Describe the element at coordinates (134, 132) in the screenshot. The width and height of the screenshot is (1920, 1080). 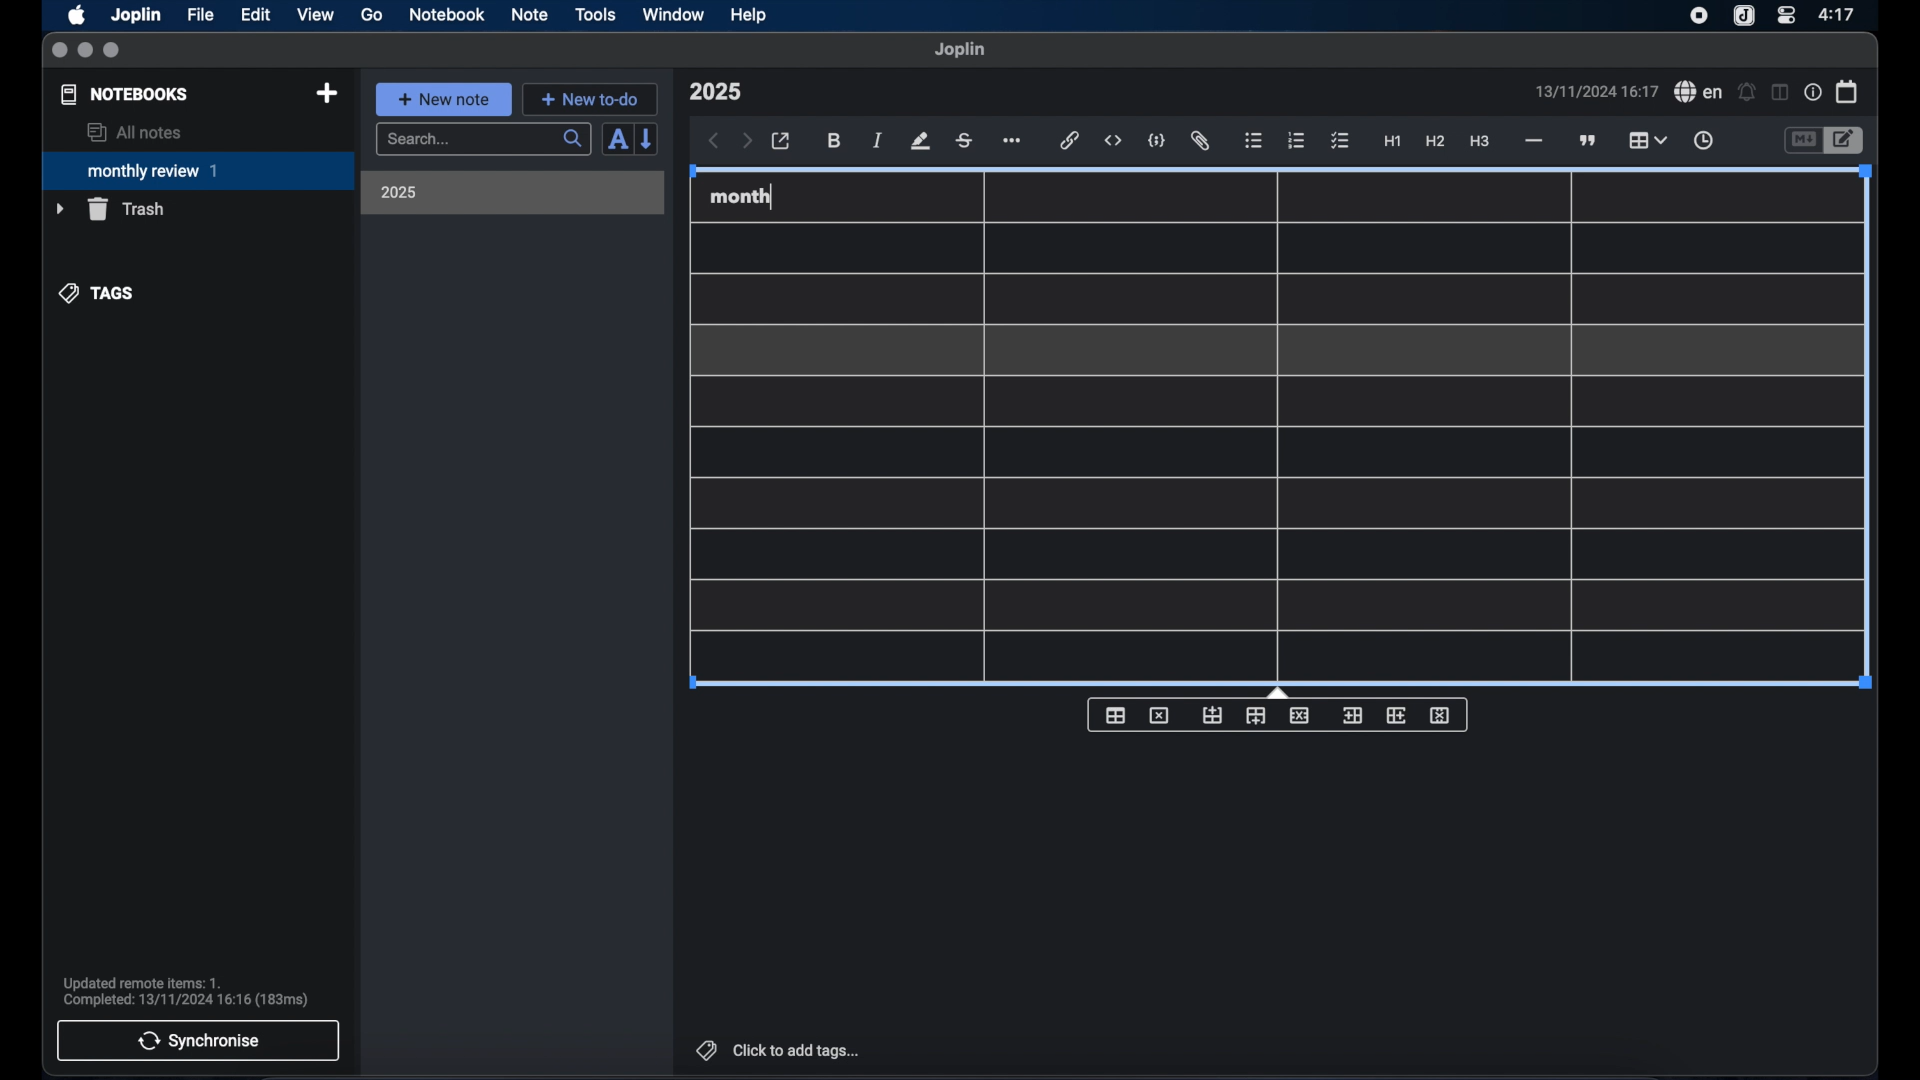
I see `all notes` at that location.